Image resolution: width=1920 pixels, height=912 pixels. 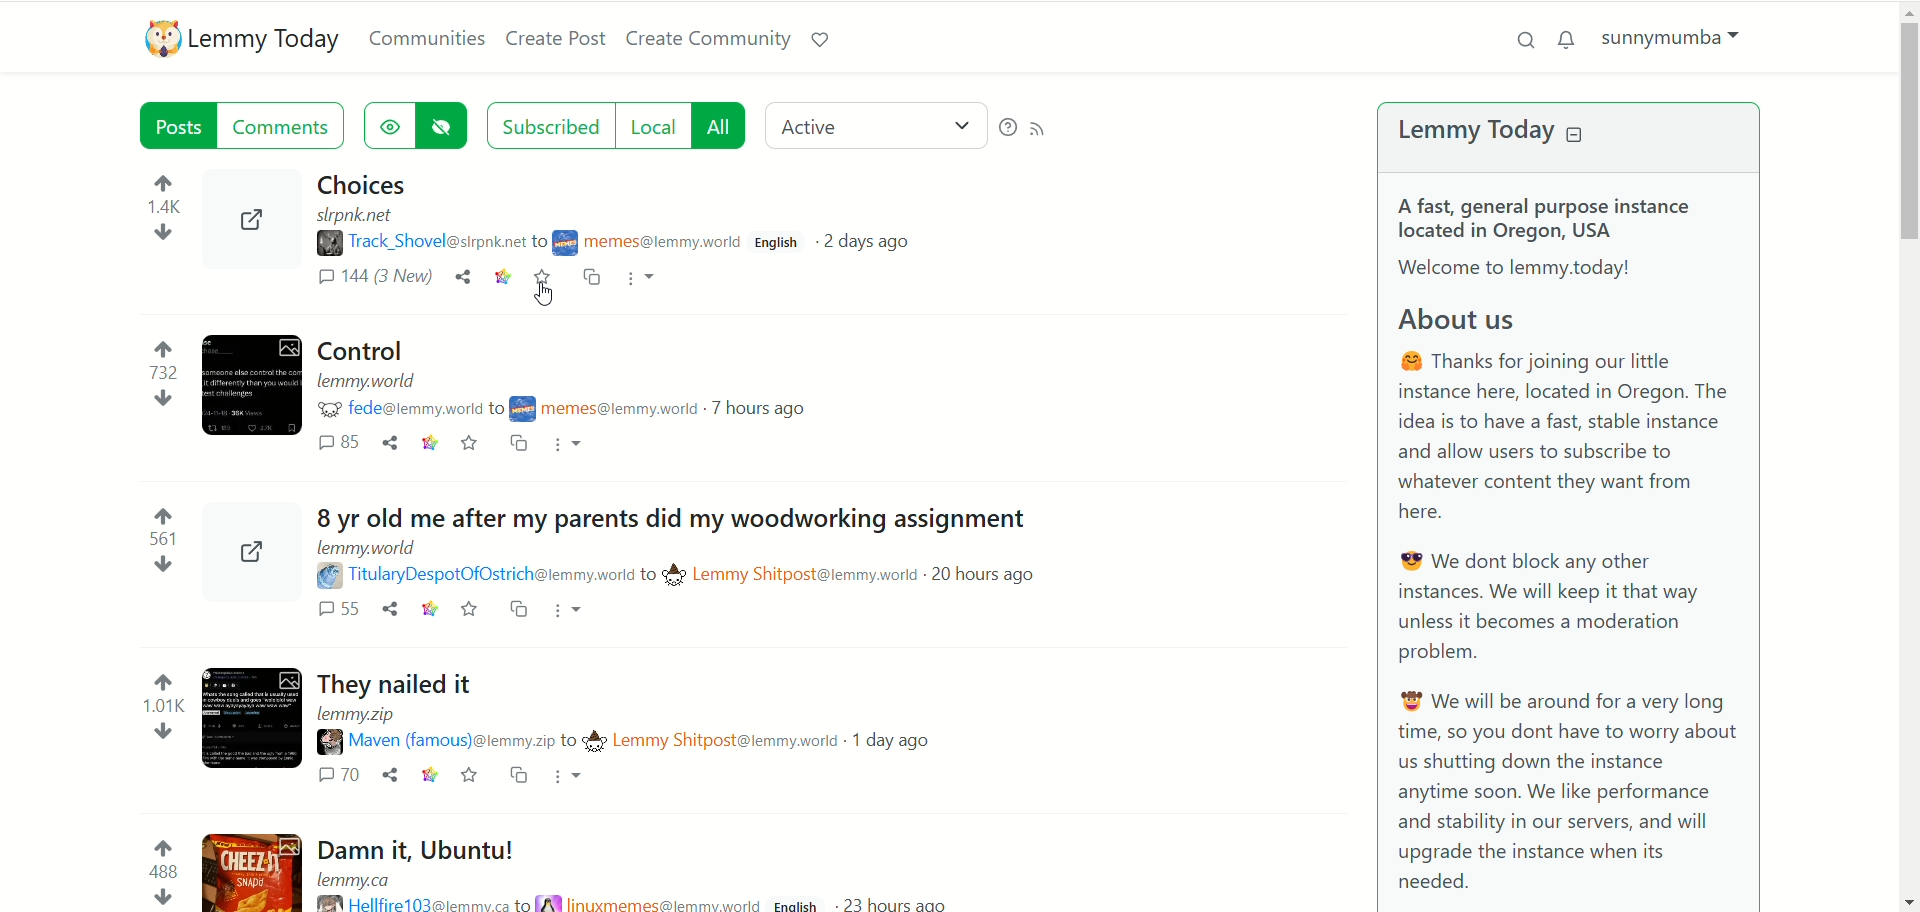 I want to click on share, so click(x=253, y=227).